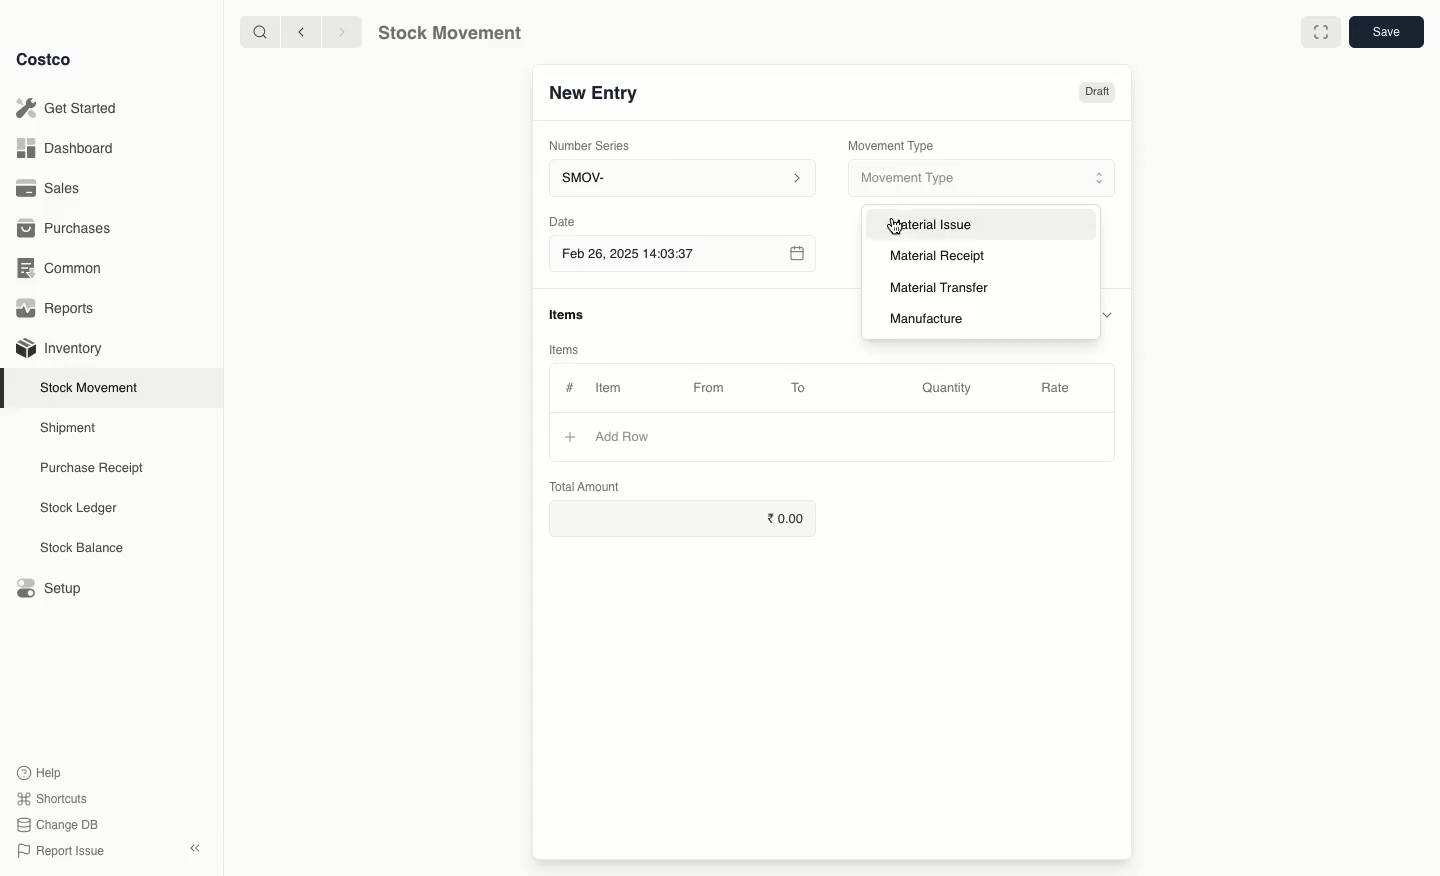 The height and width of the screenshot is (876, 1440). What do you see at coordinates (60, 308) in the screenshot?
I see `Reports` at bounding box center [60, 308].